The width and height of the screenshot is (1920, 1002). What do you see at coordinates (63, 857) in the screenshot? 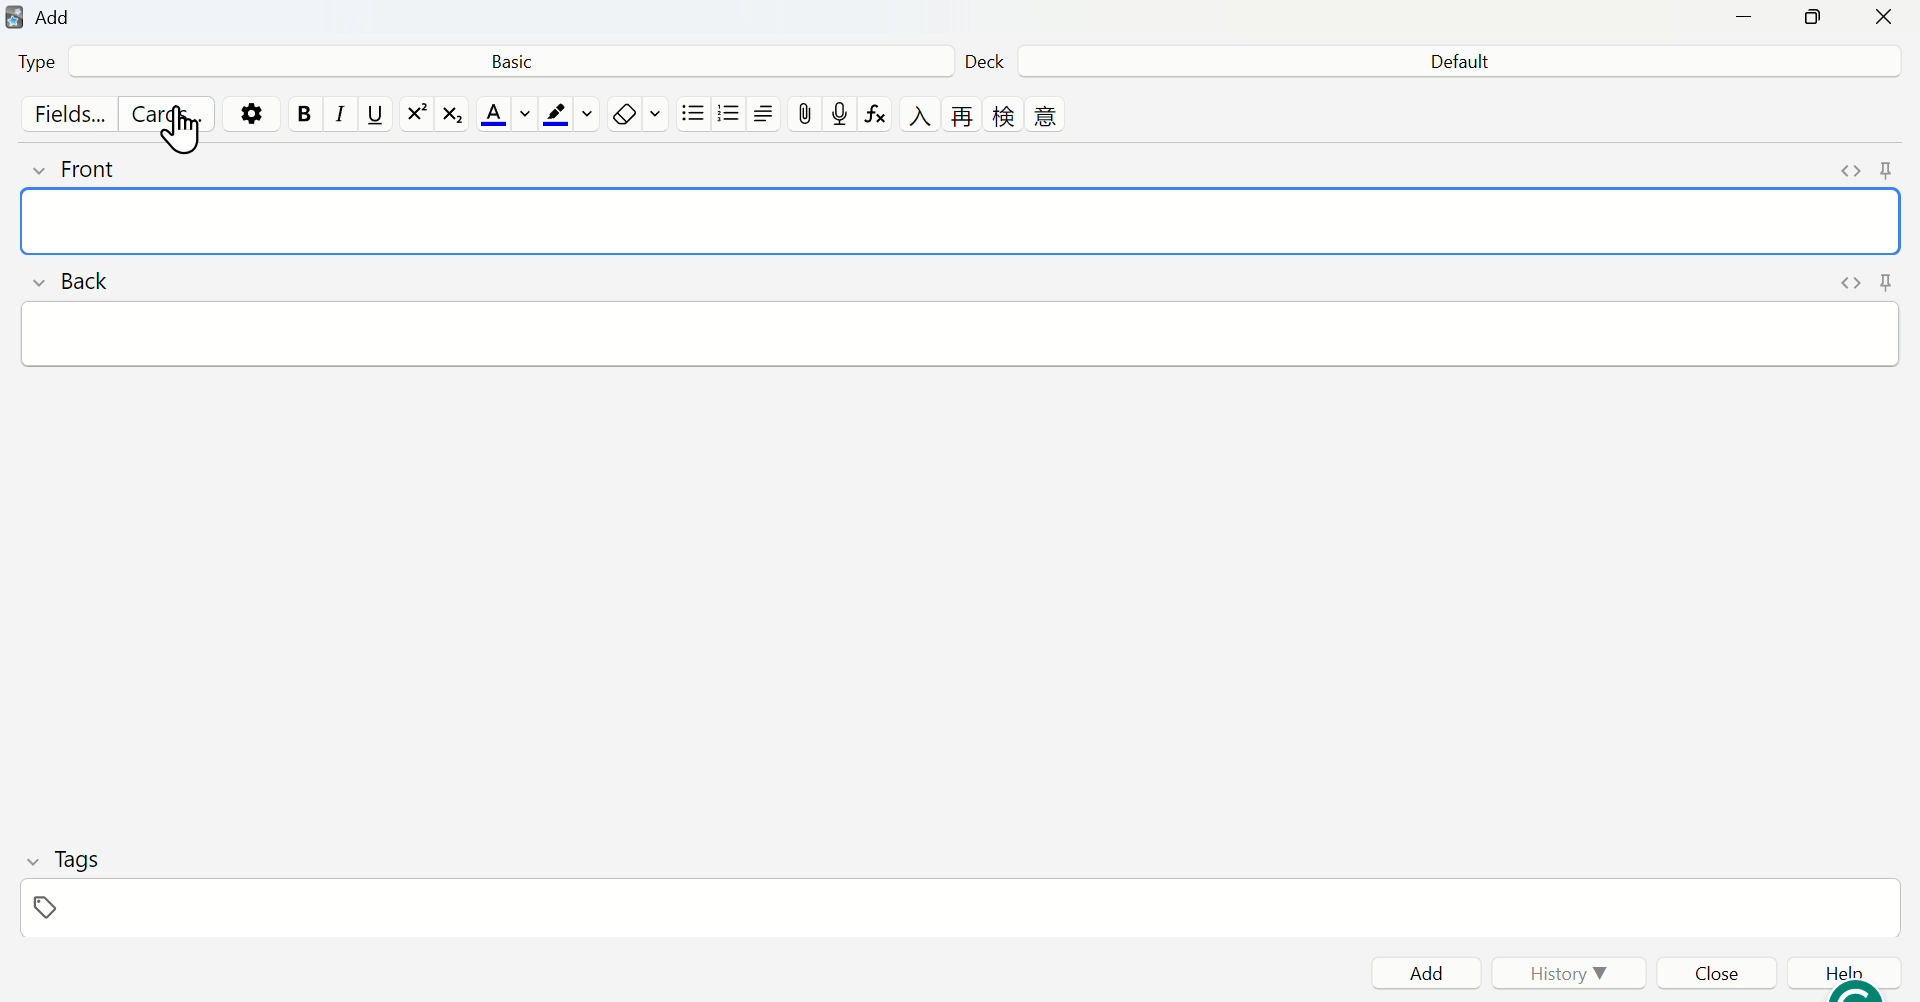
I see `Show/Hide Tags` at bounding box center [63, 857].